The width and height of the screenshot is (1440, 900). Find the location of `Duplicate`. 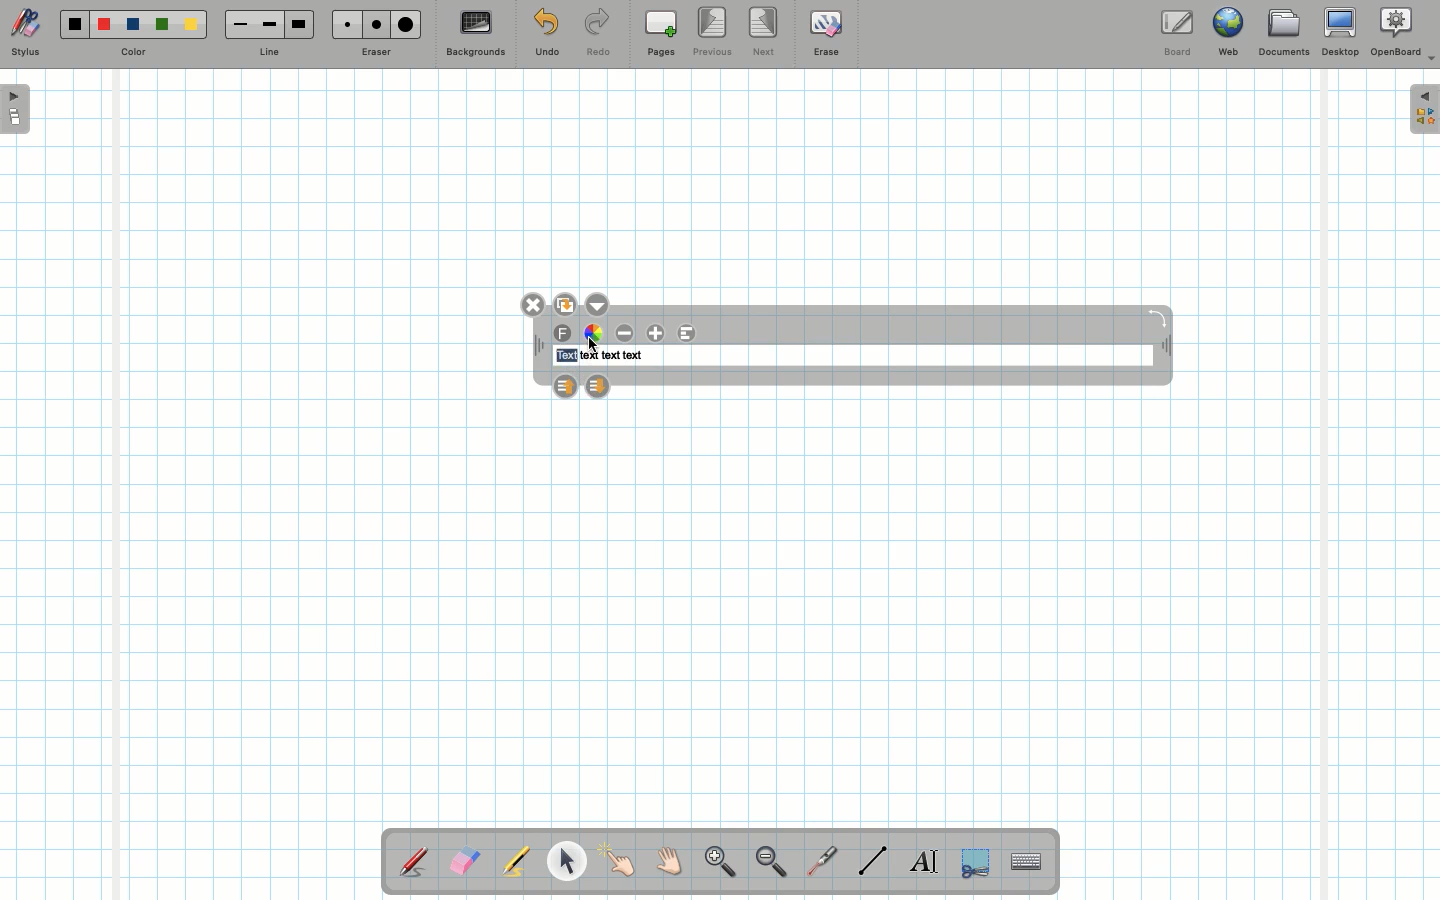

Duplicate is located at coordinates (564, 302).